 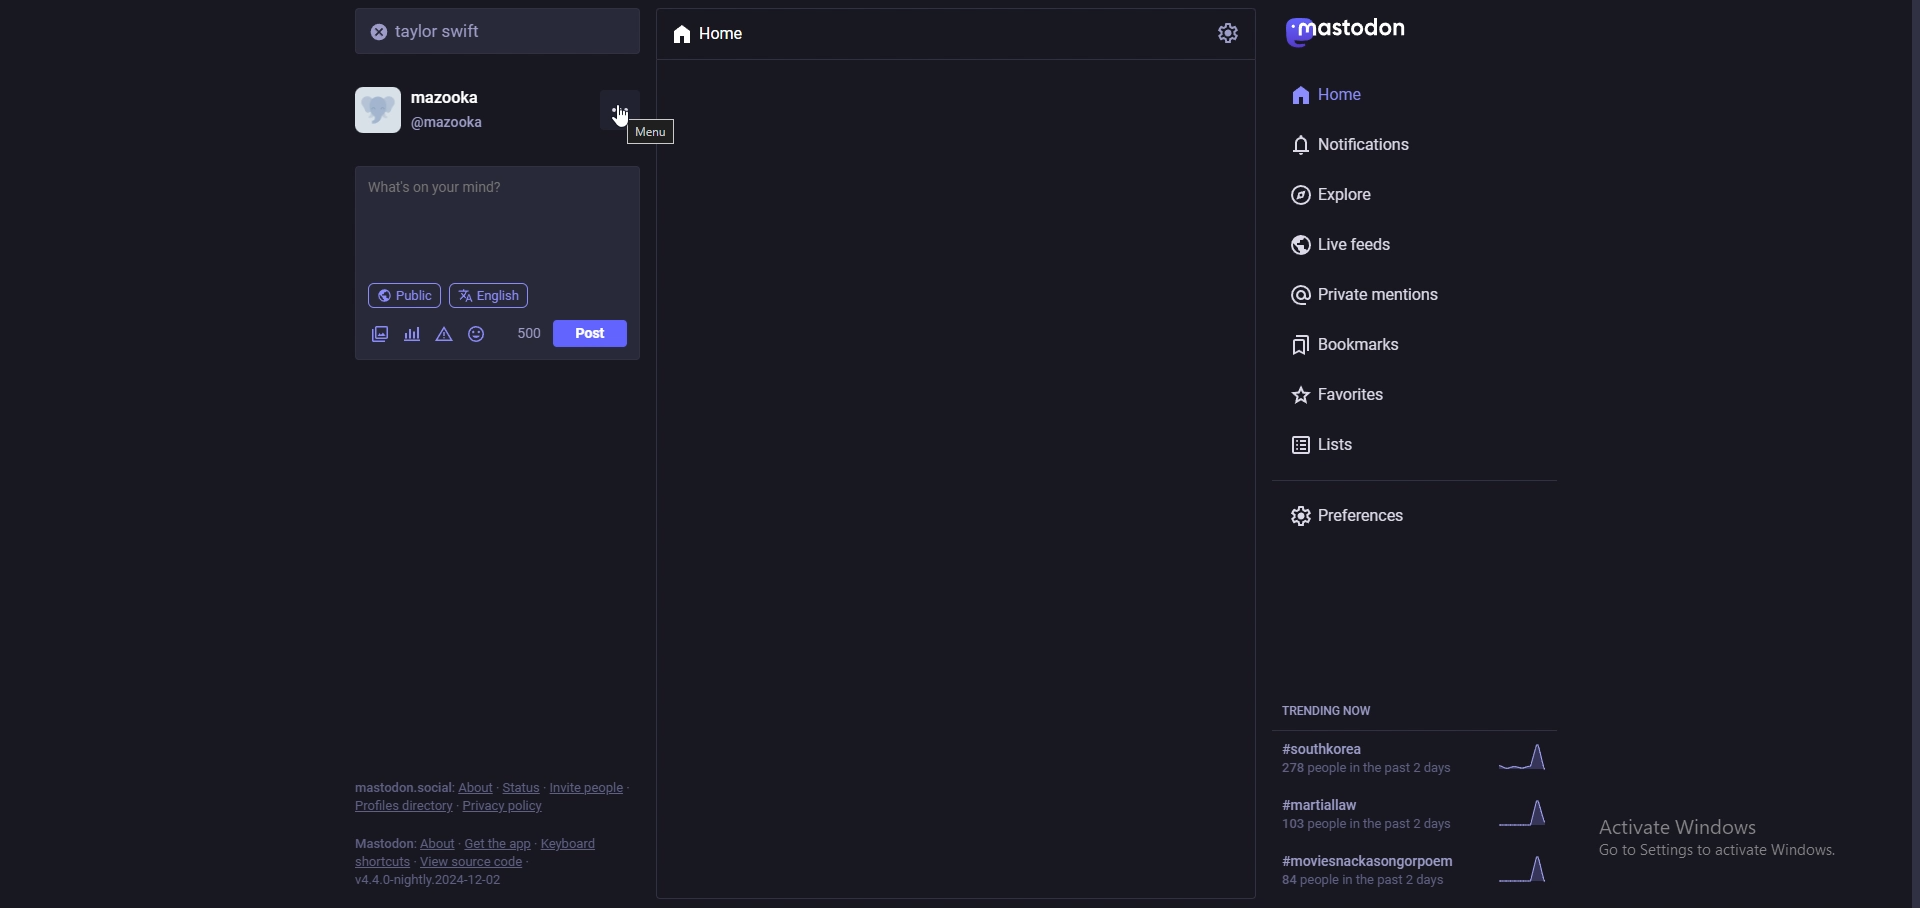 What do you see at coordinates (1405, 445) in the screenshot?
I see `lists` at bounding box center [1405, 445].